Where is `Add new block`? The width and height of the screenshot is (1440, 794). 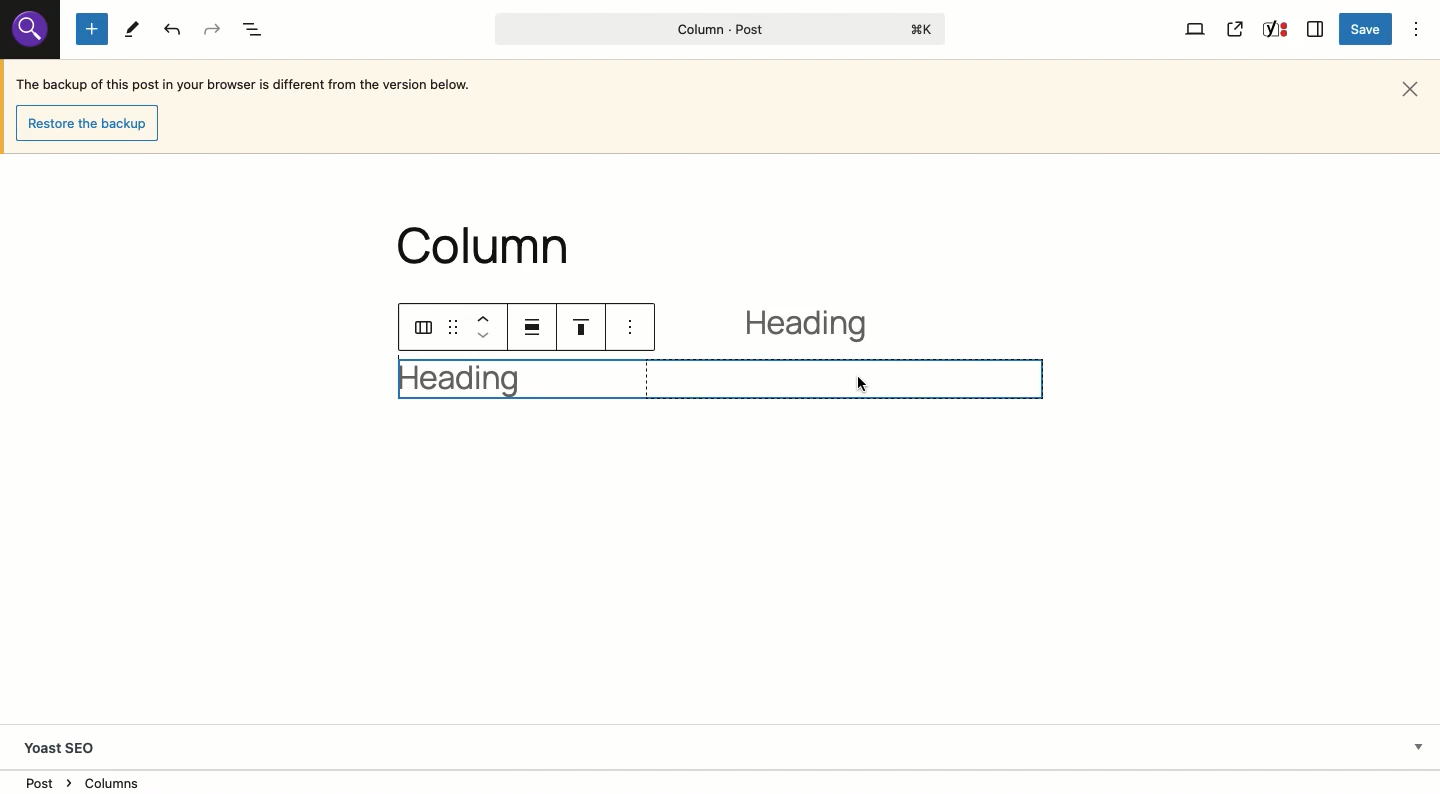
Add new block is located at coordinates (92, 30).